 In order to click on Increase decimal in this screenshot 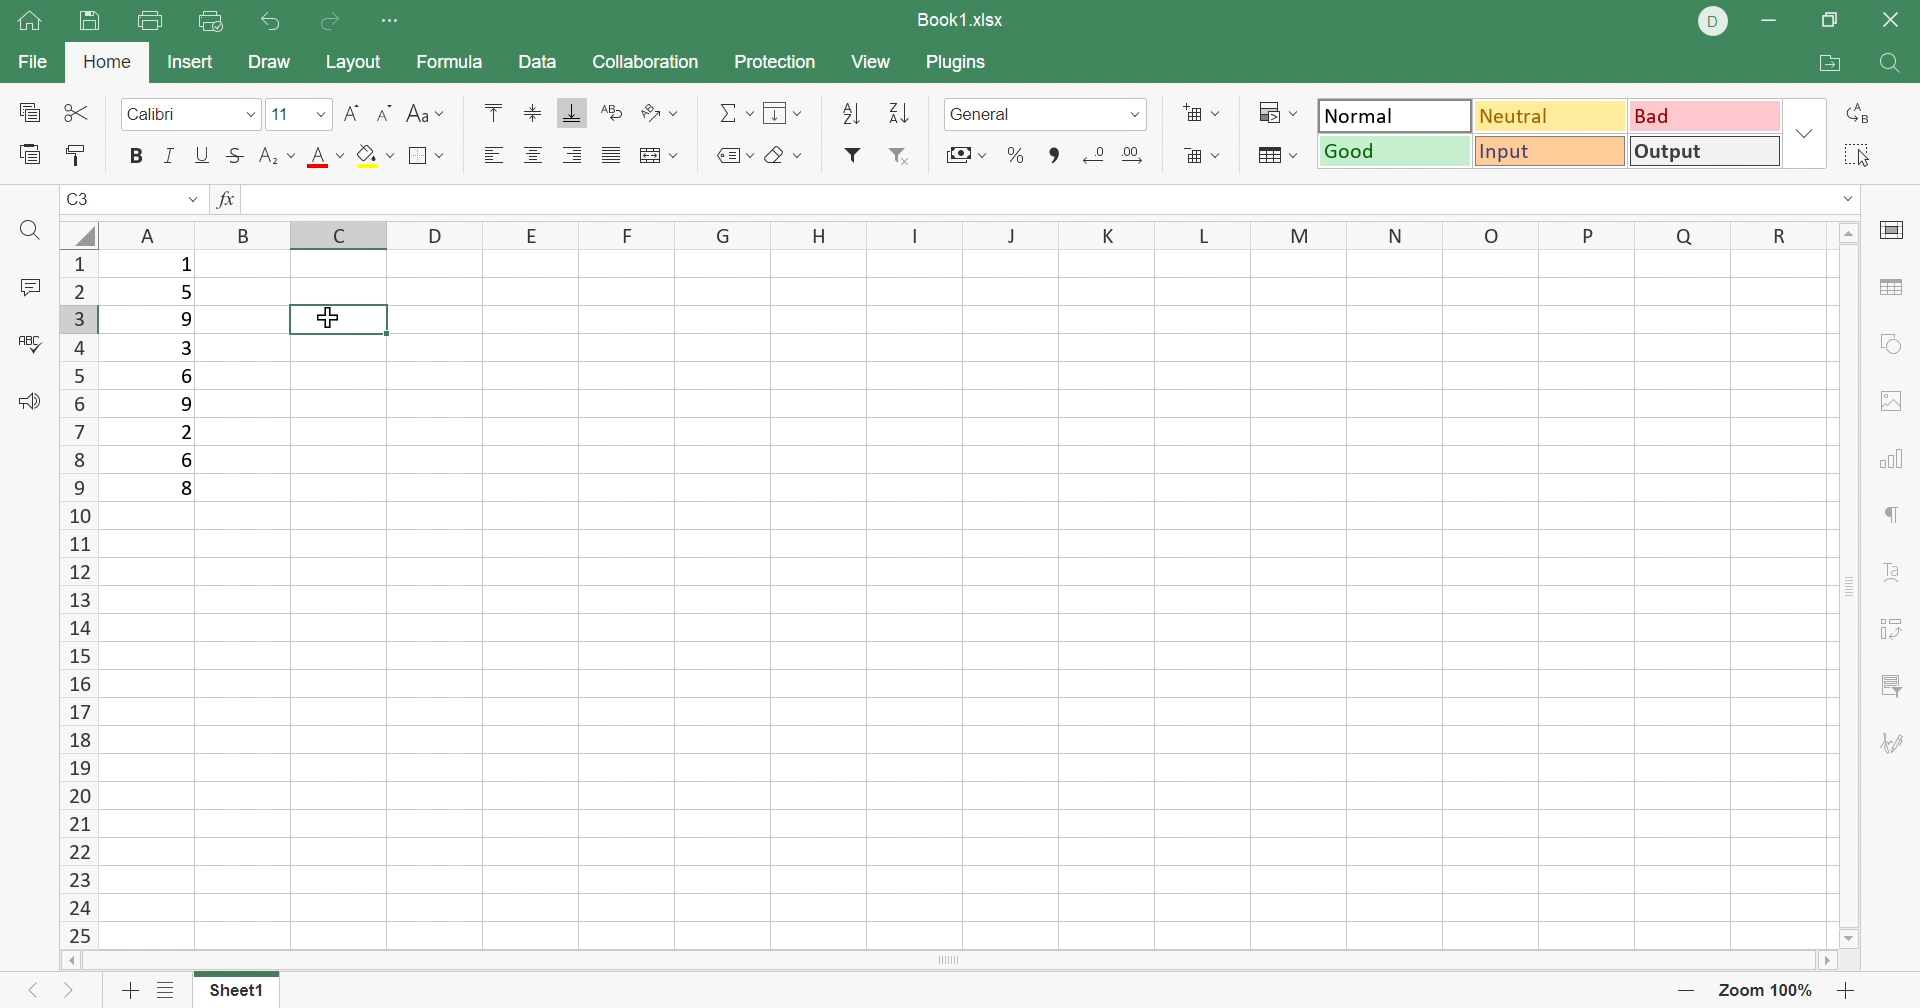, I will do `click(1135, 153)`.